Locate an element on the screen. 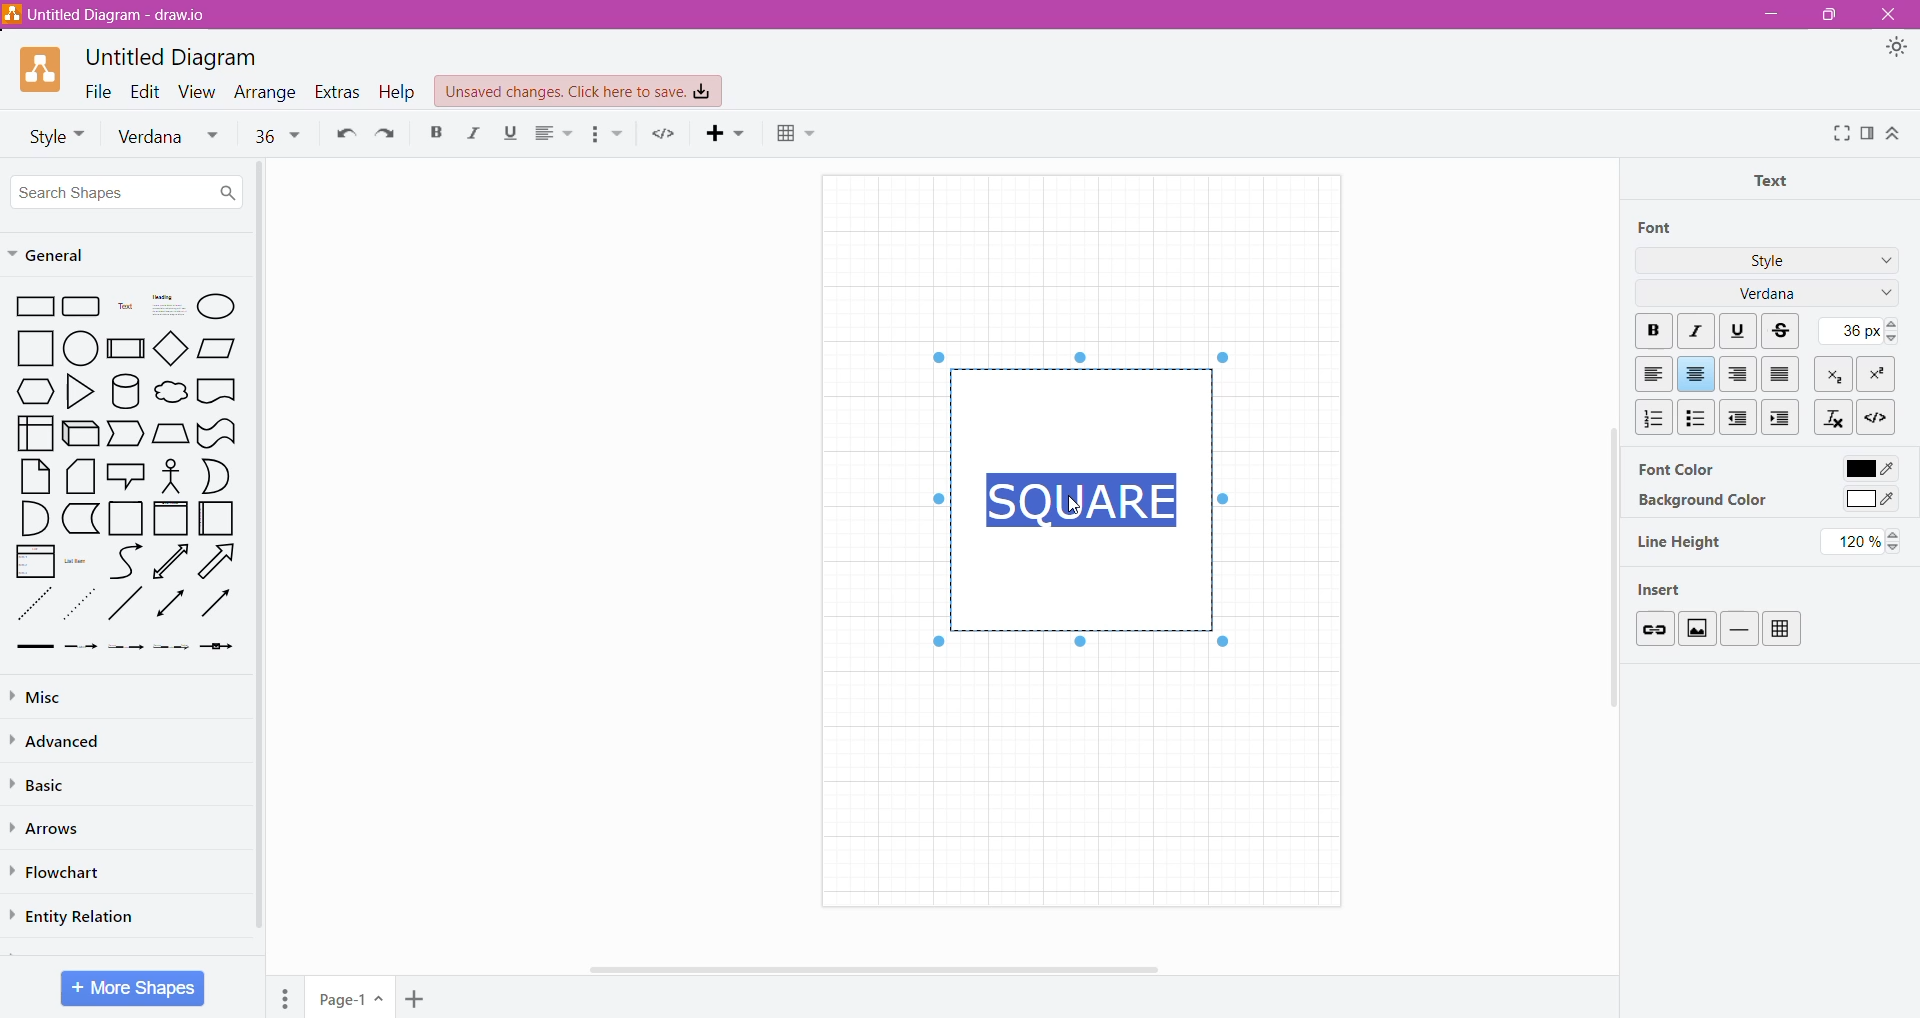 The width and height of the screenshot is (1920, 1018). HTML is located at coordinates (1874, 415).